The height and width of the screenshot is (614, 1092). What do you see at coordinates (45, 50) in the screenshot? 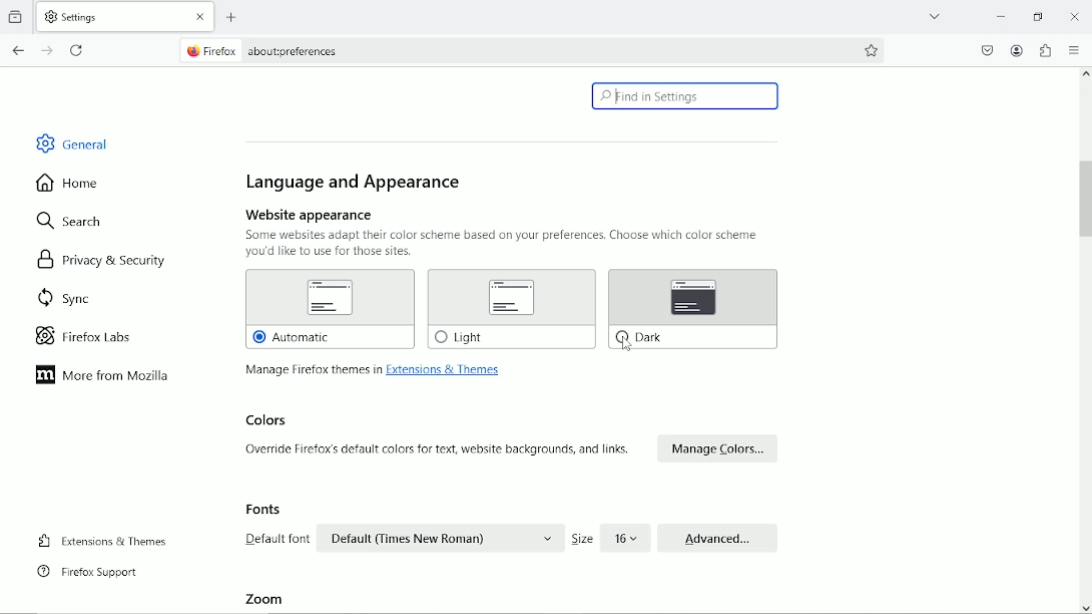
I see `go forward` at bounding box center [45, 50].